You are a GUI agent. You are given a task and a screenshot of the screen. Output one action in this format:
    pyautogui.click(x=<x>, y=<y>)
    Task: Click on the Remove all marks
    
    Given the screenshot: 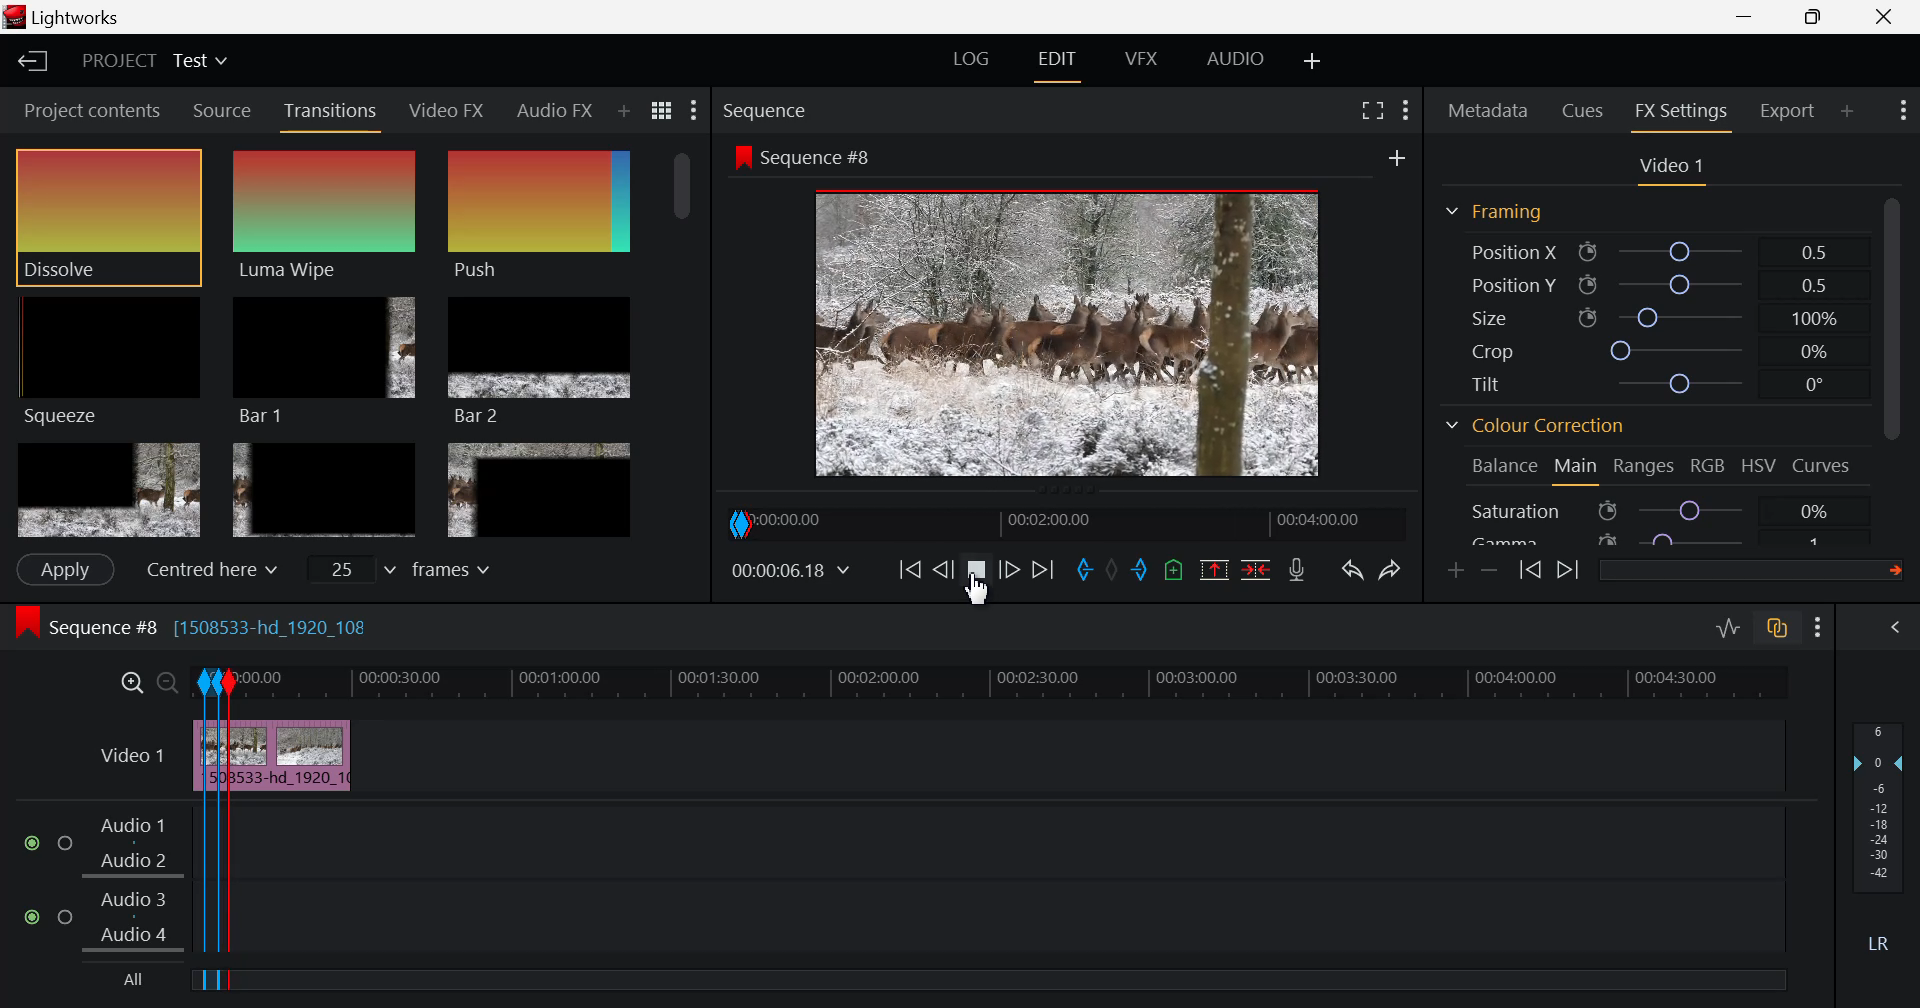 What is the action you would take?
    pyautogui.click(x=1111, y=569)
    